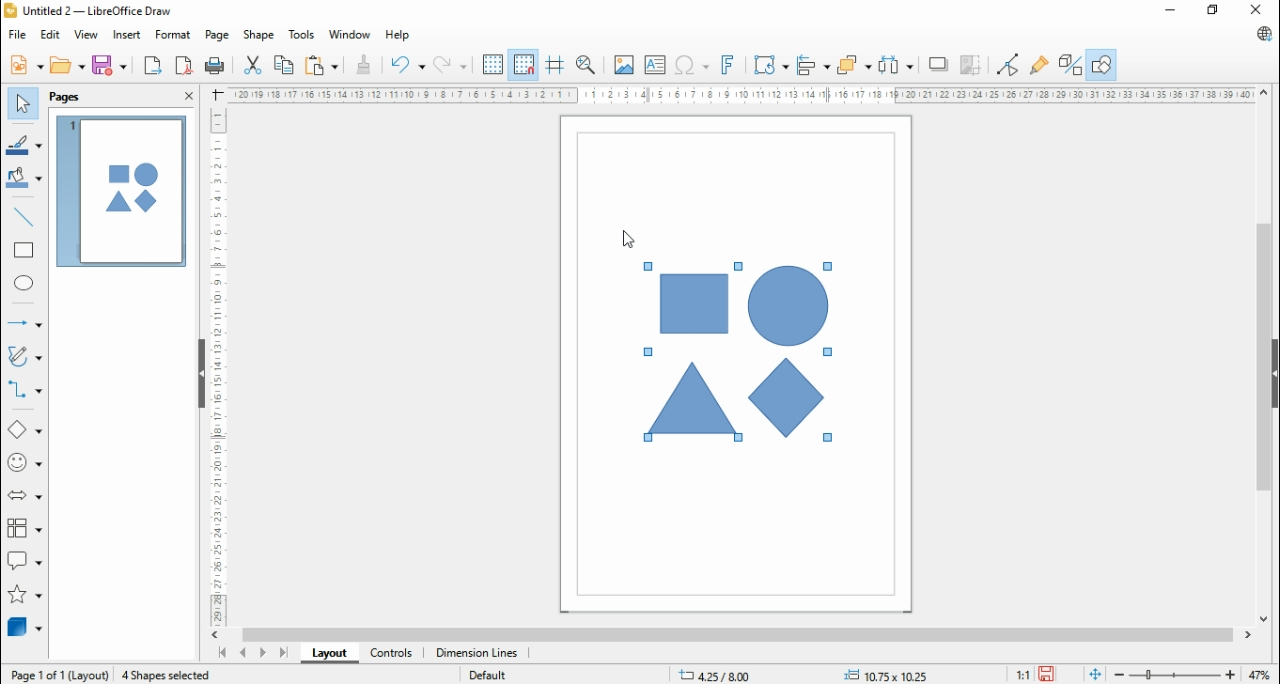  I want to click on format, so click(174, 35).